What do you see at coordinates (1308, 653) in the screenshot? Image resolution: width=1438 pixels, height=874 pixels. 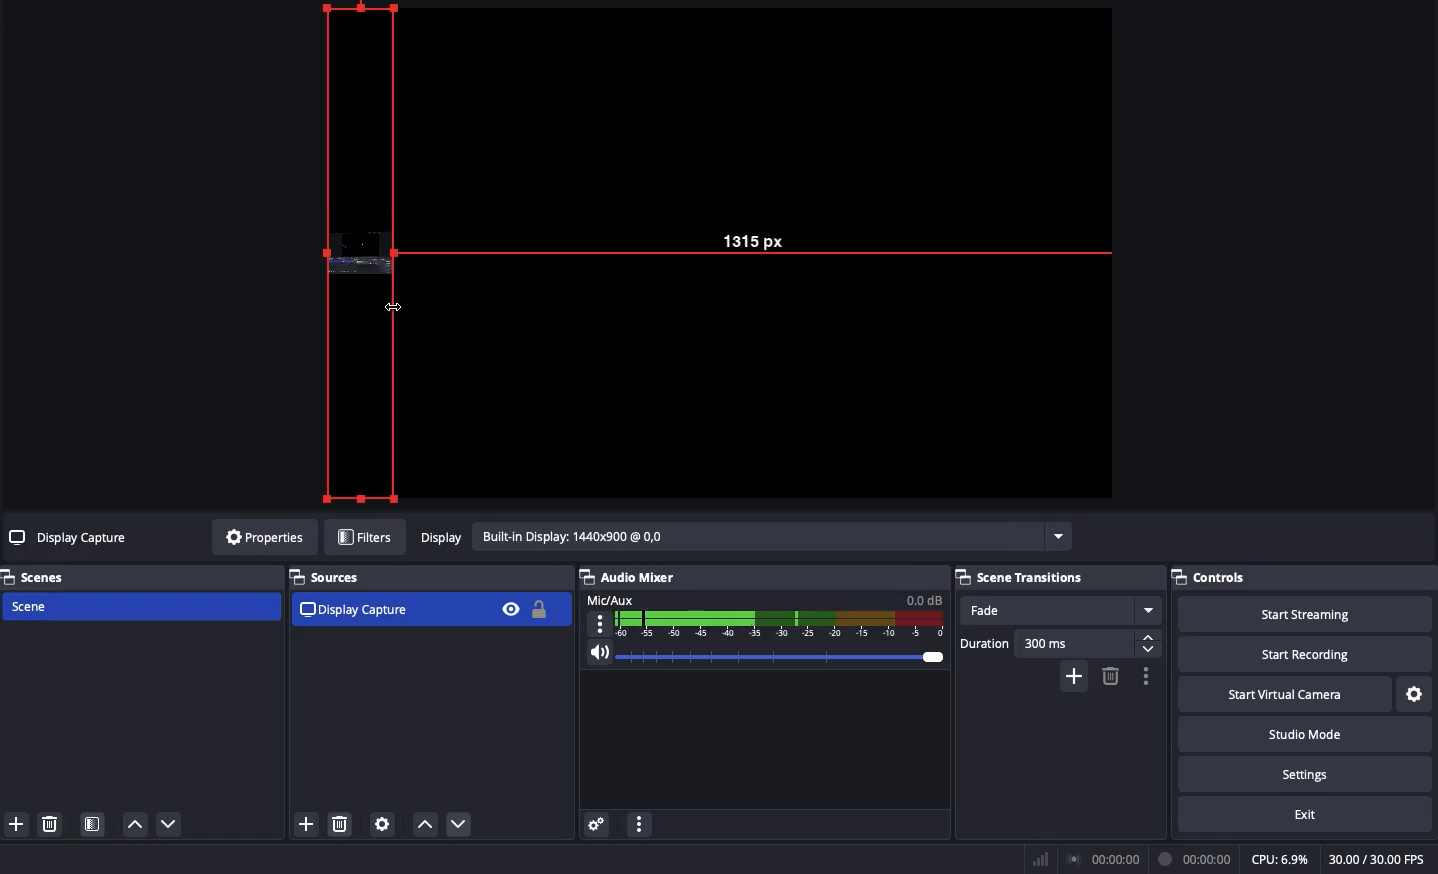 I see `Start recording` at bounding box center [1308, 653].